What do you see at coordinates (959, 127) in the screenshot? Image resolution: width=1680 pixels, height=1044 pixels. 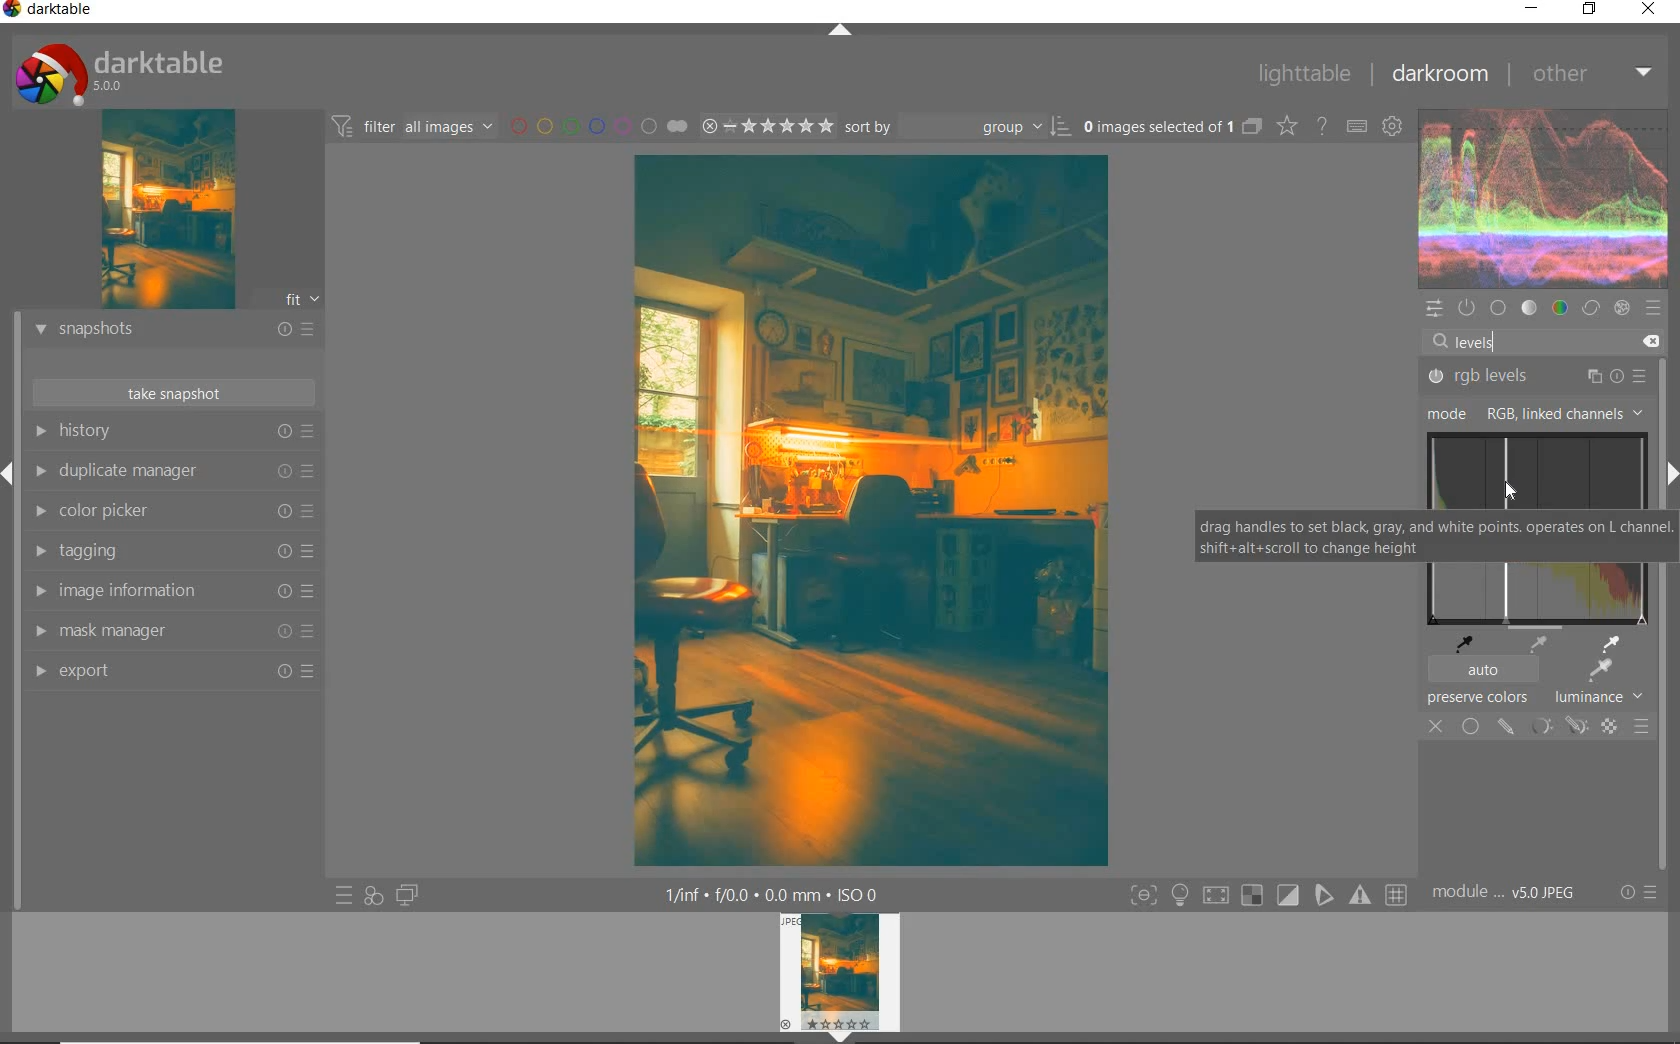 I see `sort` at bounding box center [959, 127].